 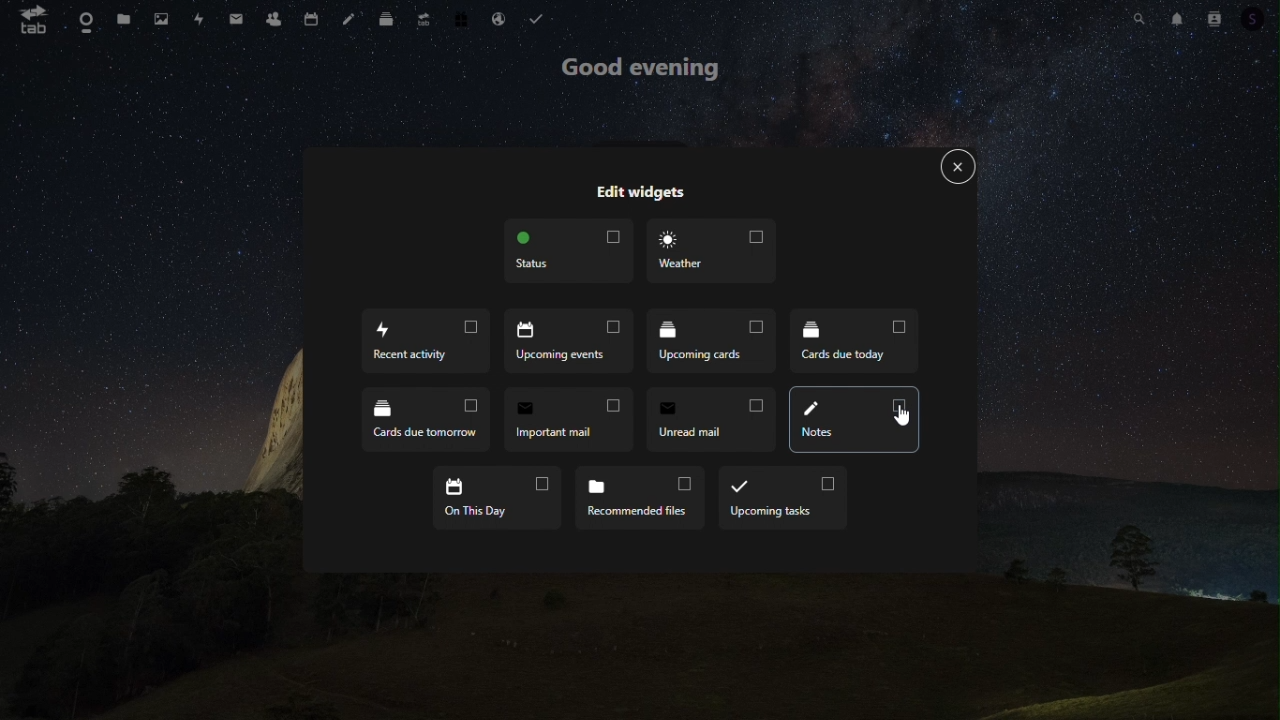 I want to click on Contacts, so click(x=1216, y=18).